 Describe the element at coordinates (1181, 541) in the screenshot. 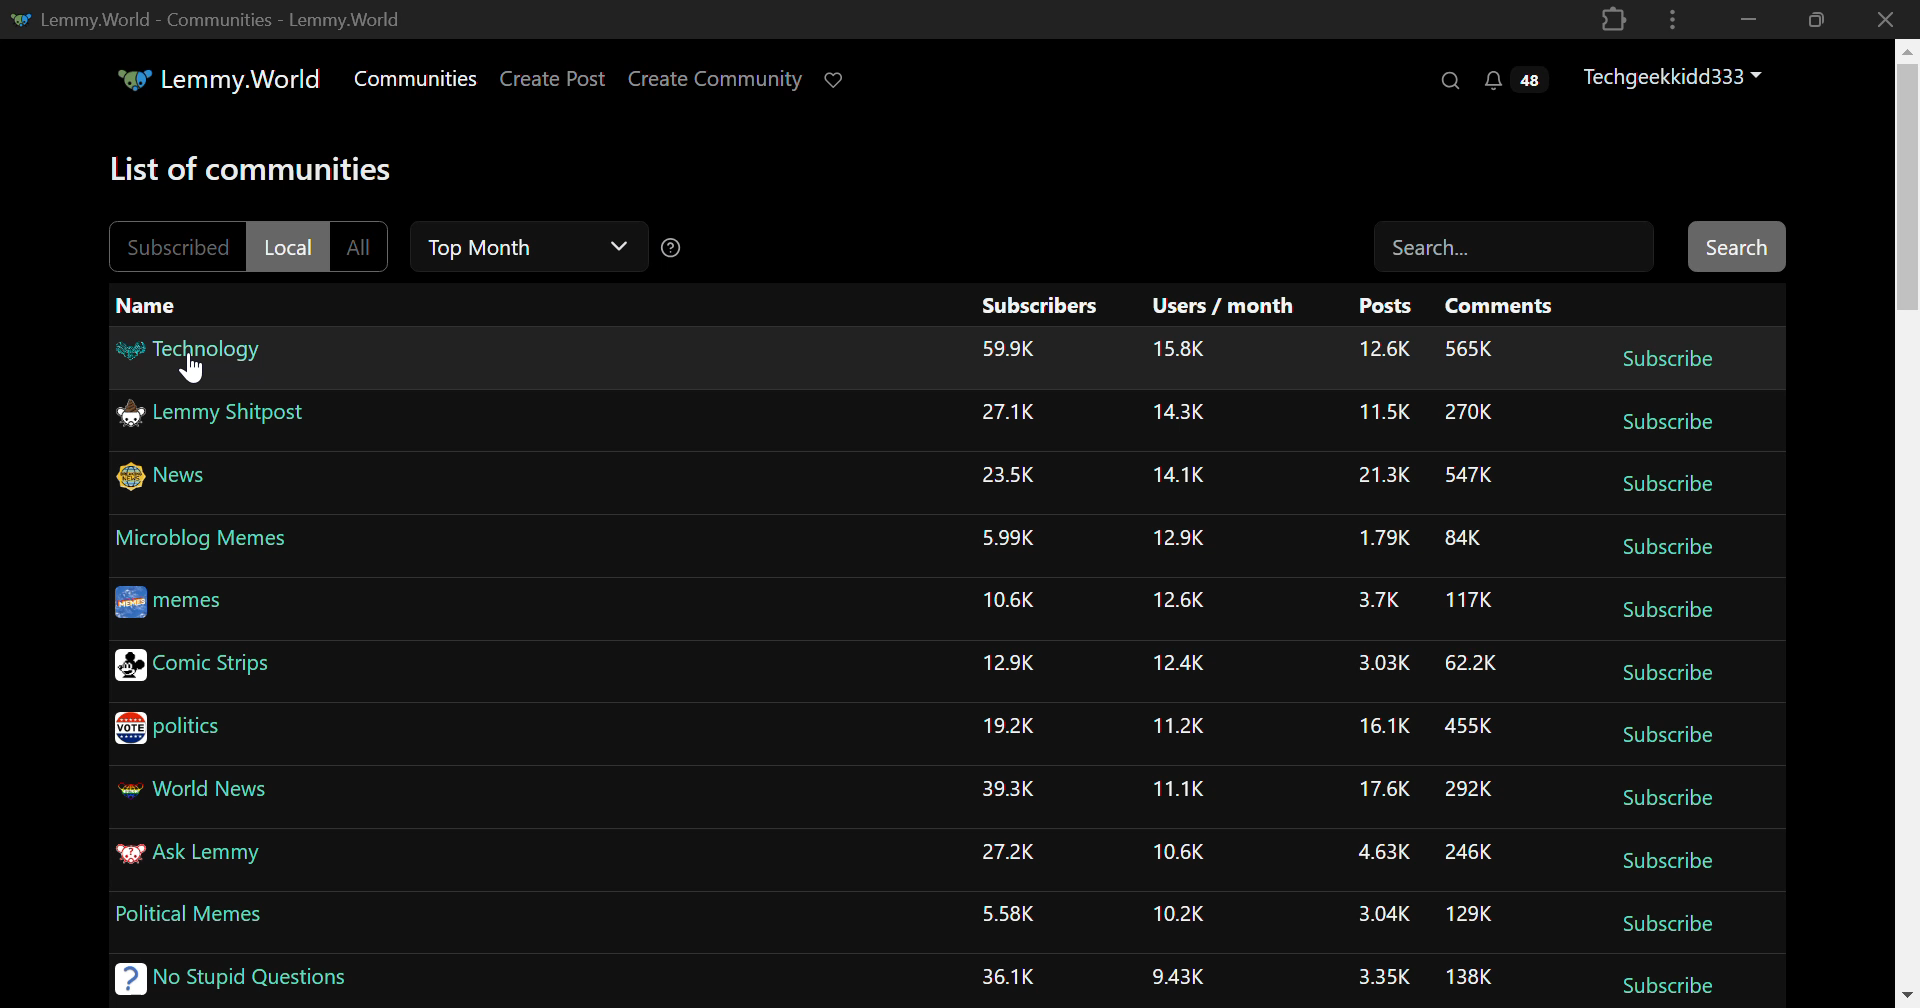

I see `12.9K` at that location.